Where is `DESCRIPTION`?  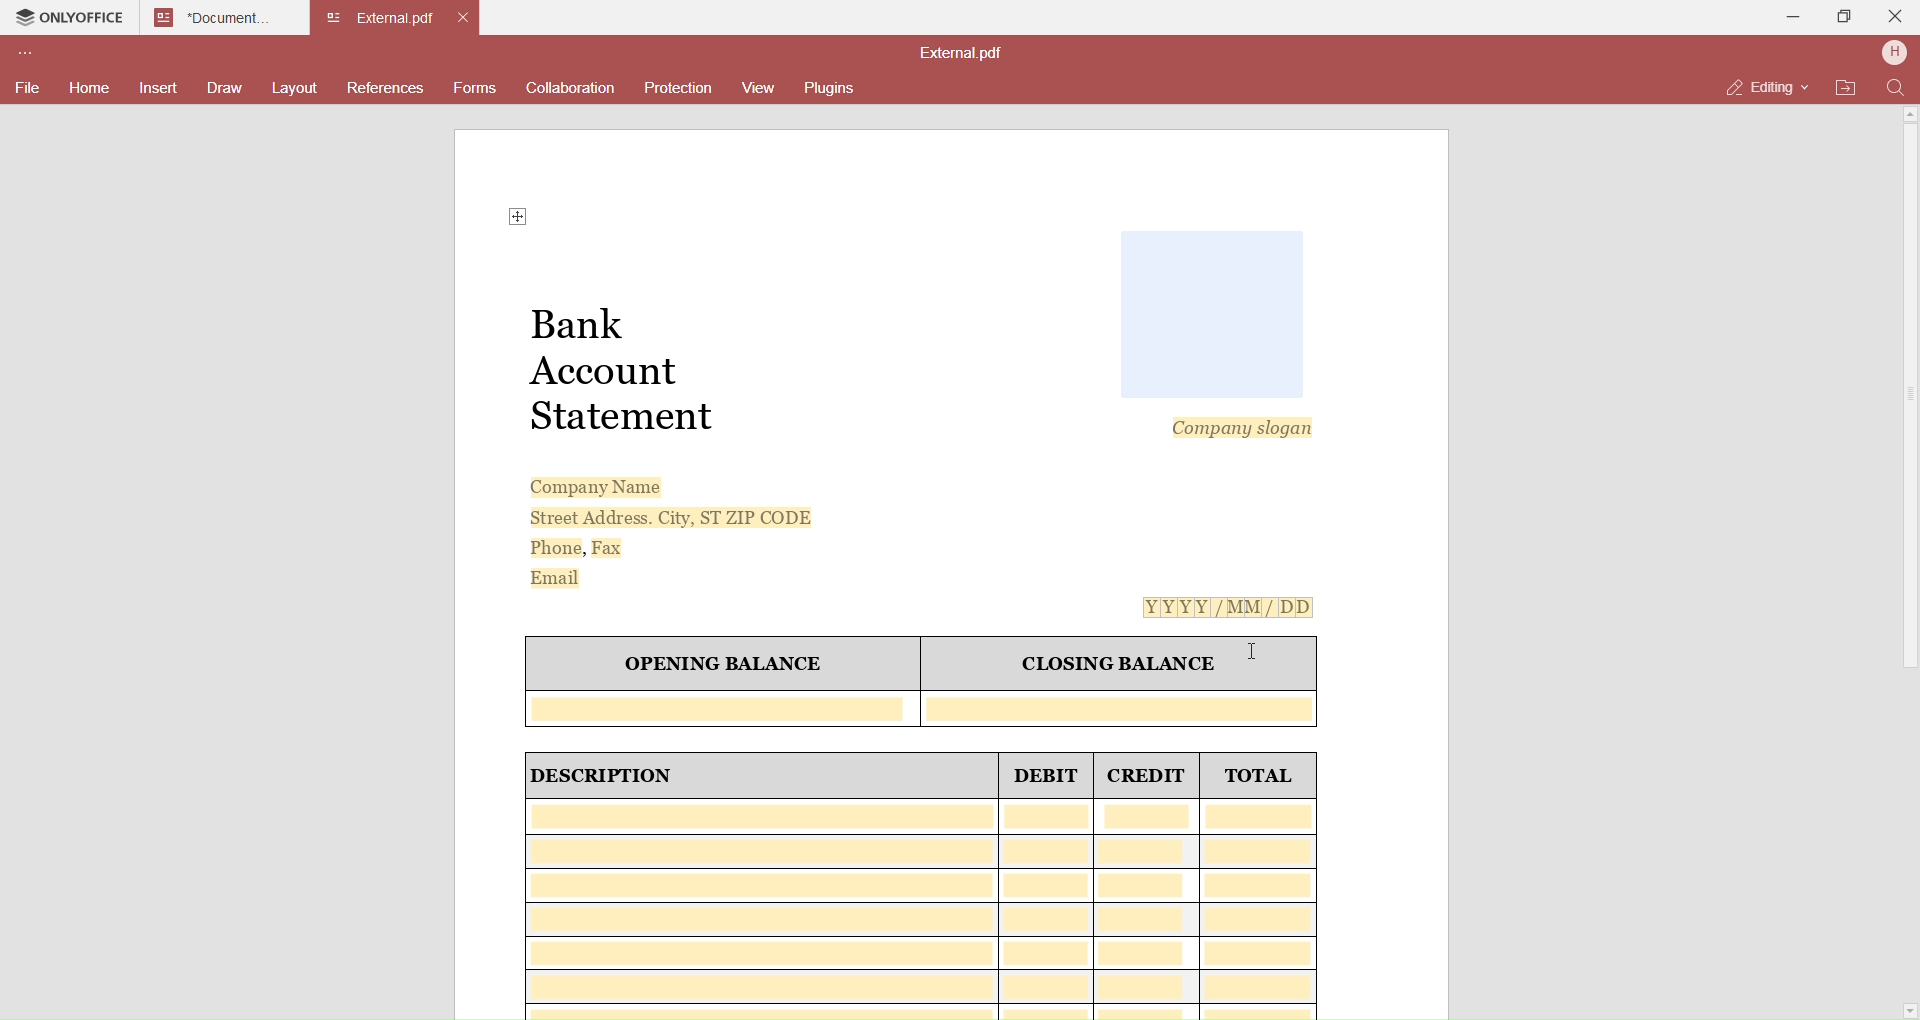 DESCRIPTION is located at coordinates (626, 777).